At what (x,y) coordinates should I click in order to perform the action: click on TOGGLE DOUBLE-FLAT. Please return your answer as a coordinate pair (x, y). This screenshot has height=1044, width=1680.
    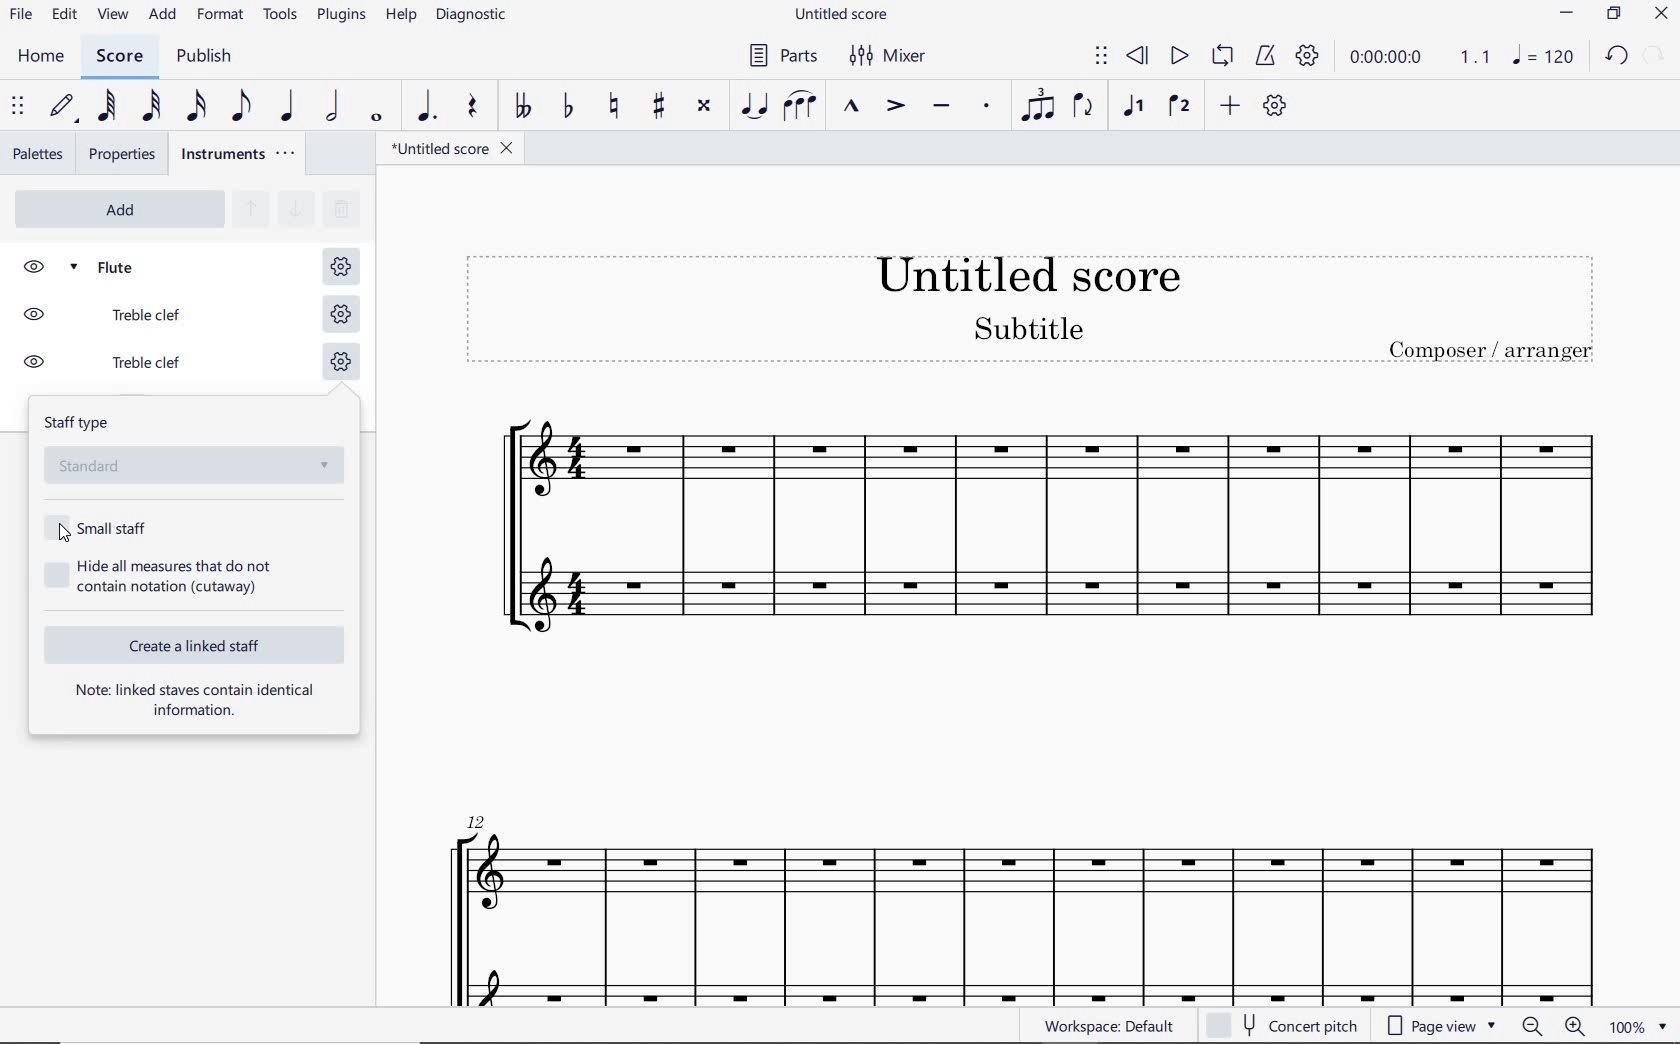
    Looking at the image, I should click on (521, 107).